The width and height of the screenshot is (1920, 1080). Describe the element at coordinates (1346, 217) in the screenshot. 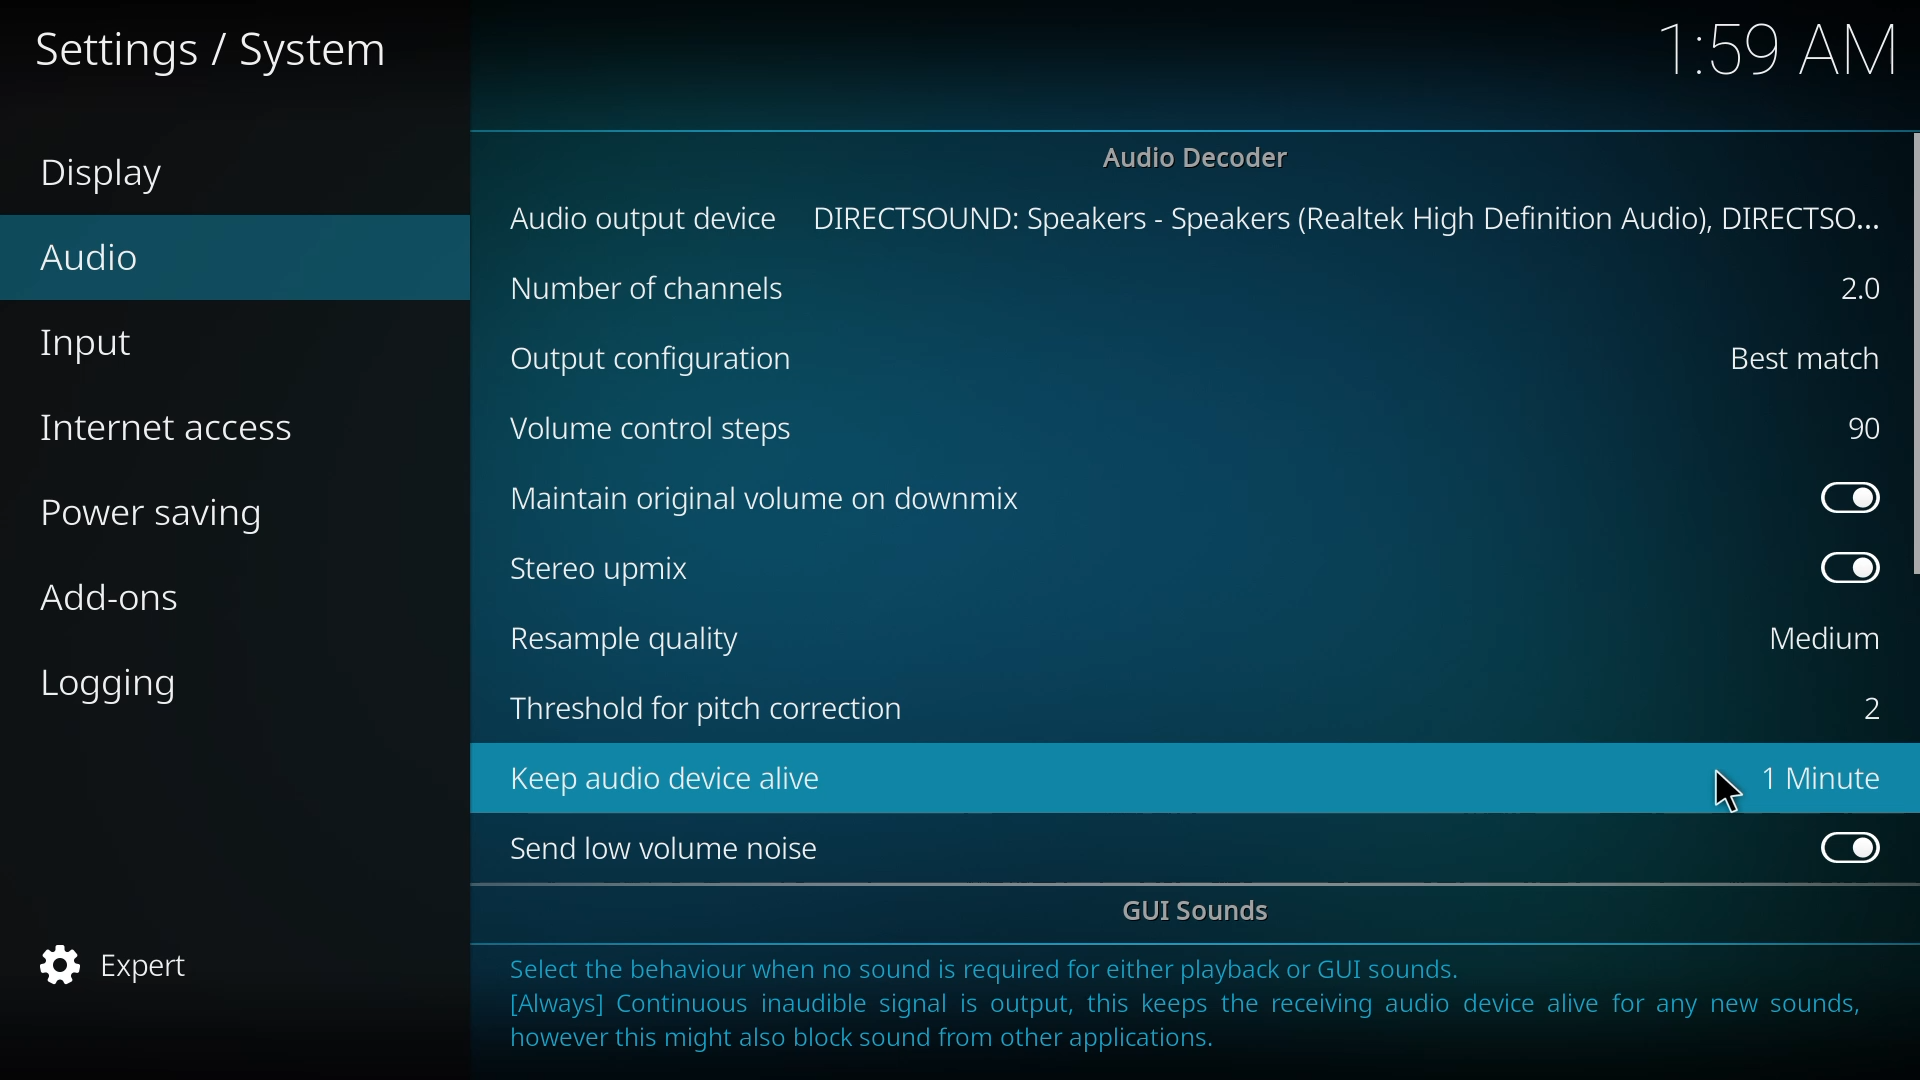

I see `directsound` at that location.